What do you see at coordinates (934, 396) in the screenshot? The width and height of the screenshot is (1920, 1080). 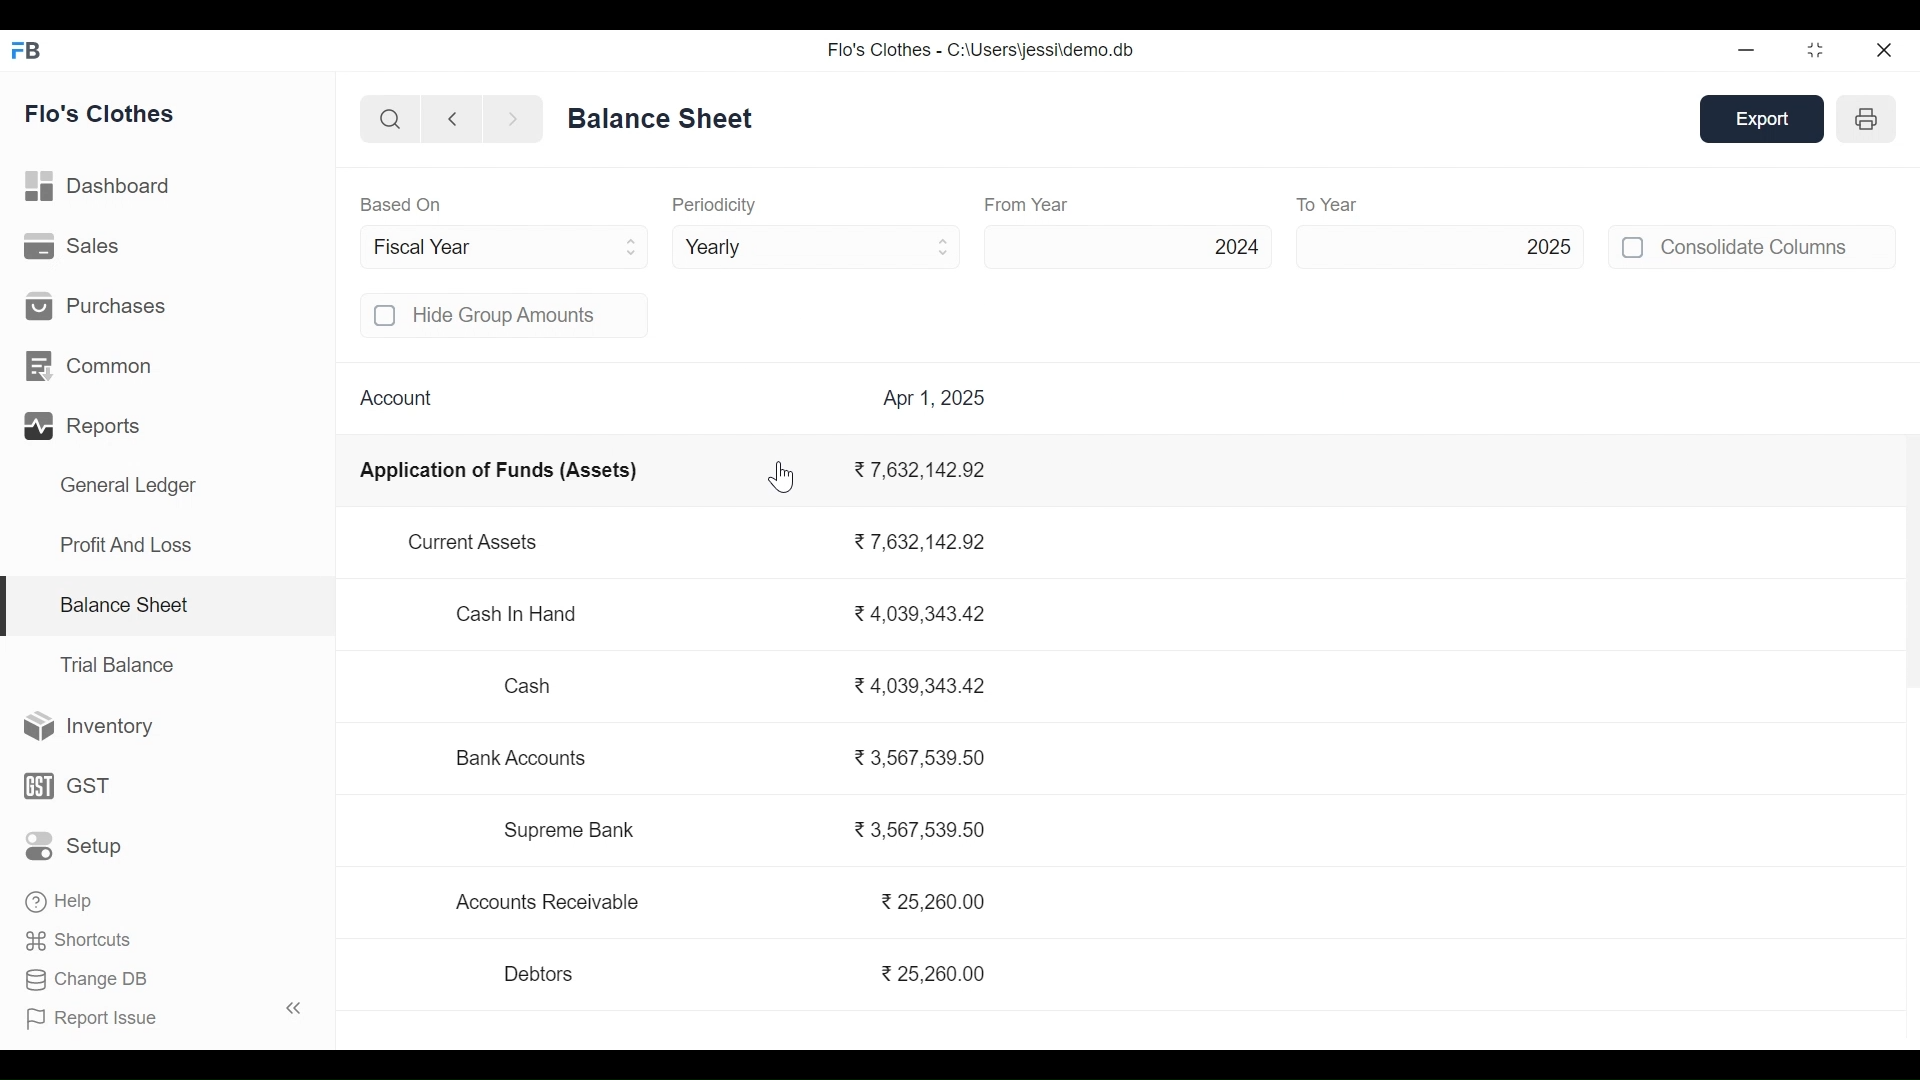 I see `Apr 1, 2025` at bounding box center [934, 396].